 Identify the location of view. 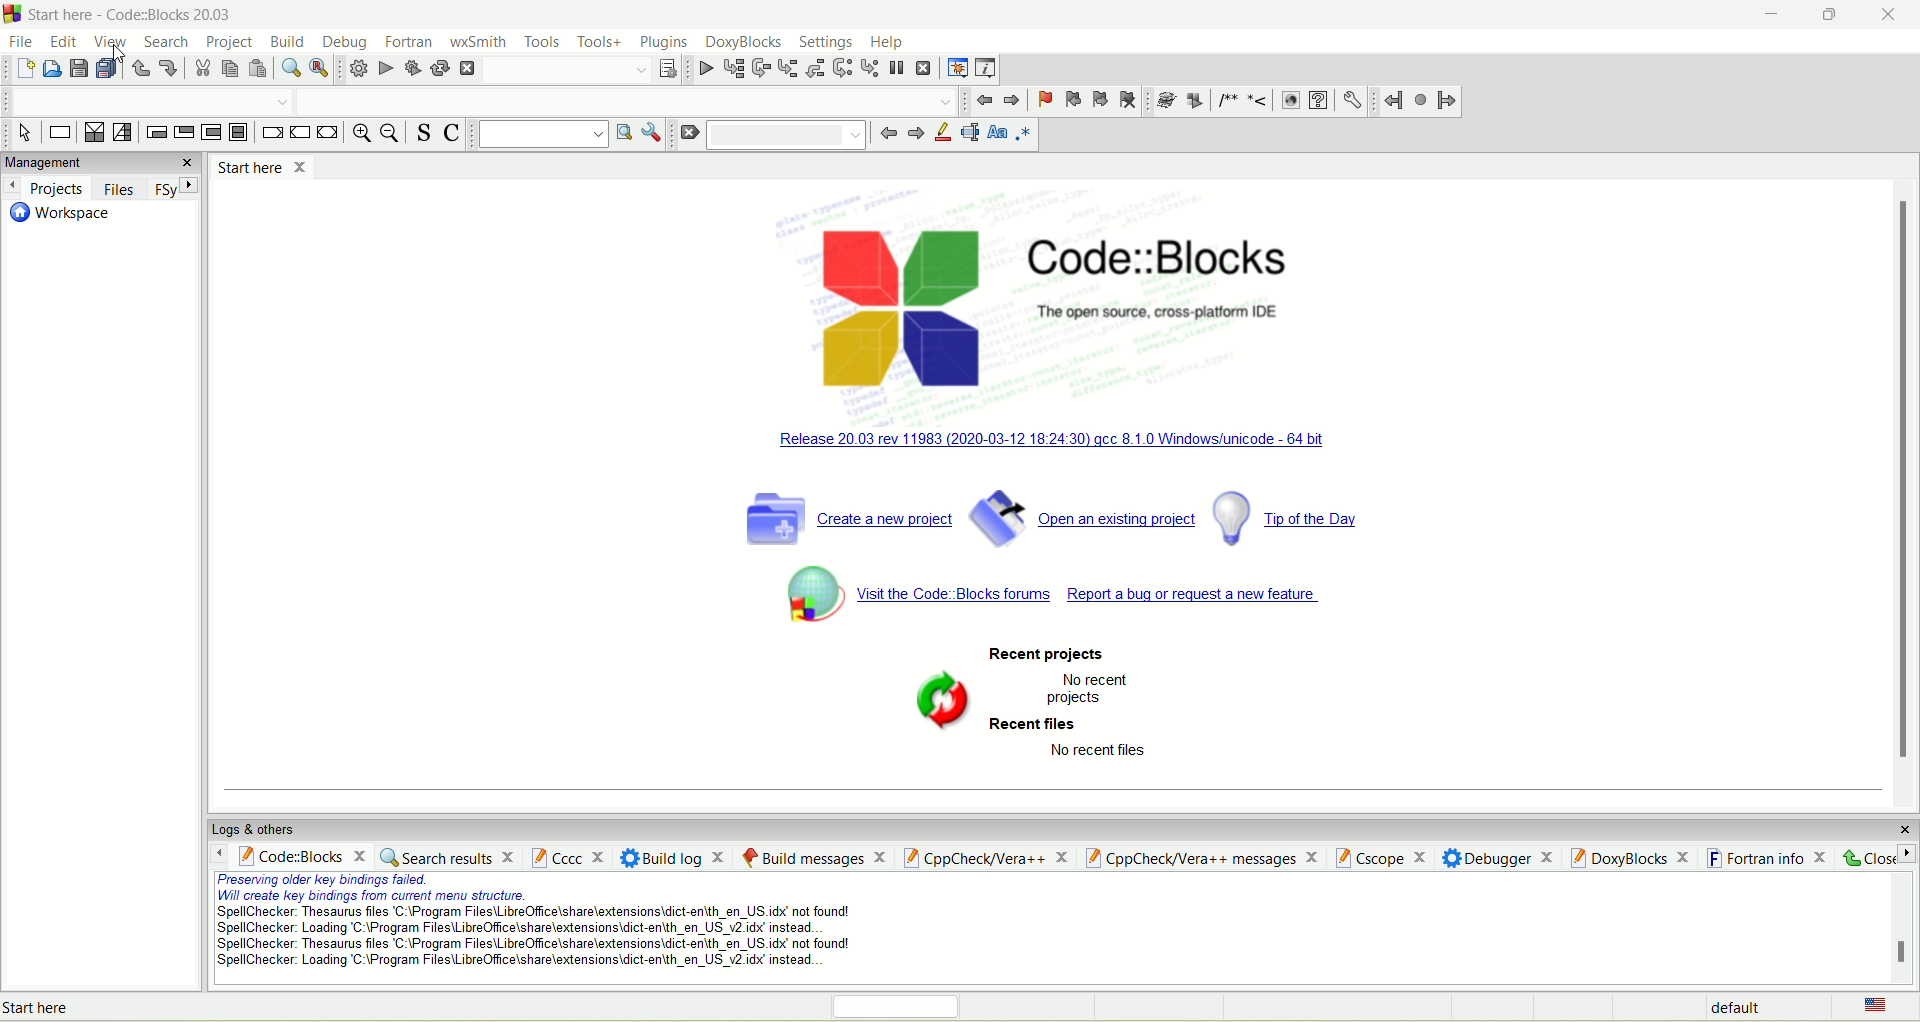
(108, 40).